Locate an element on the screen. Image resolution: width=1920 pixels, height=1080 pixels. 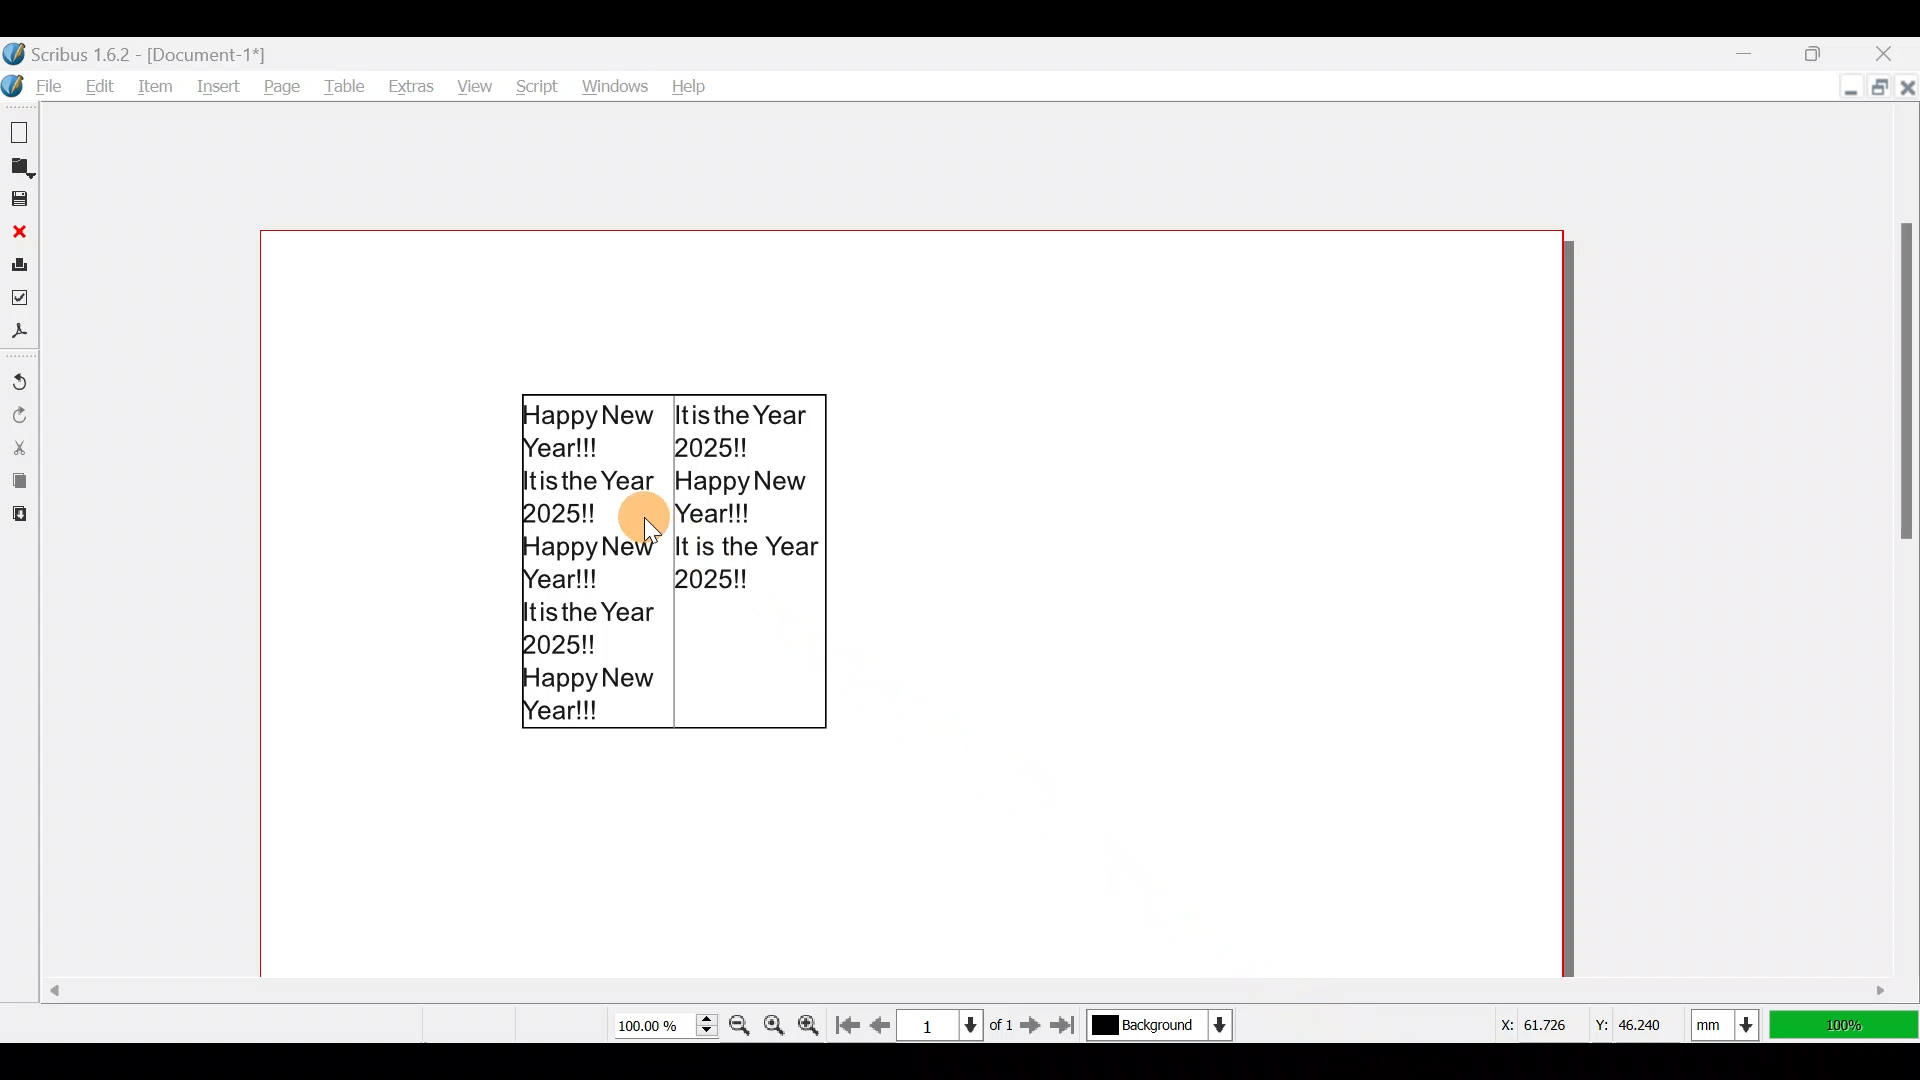
Preflight verifier is located at coordinates (22, 300).